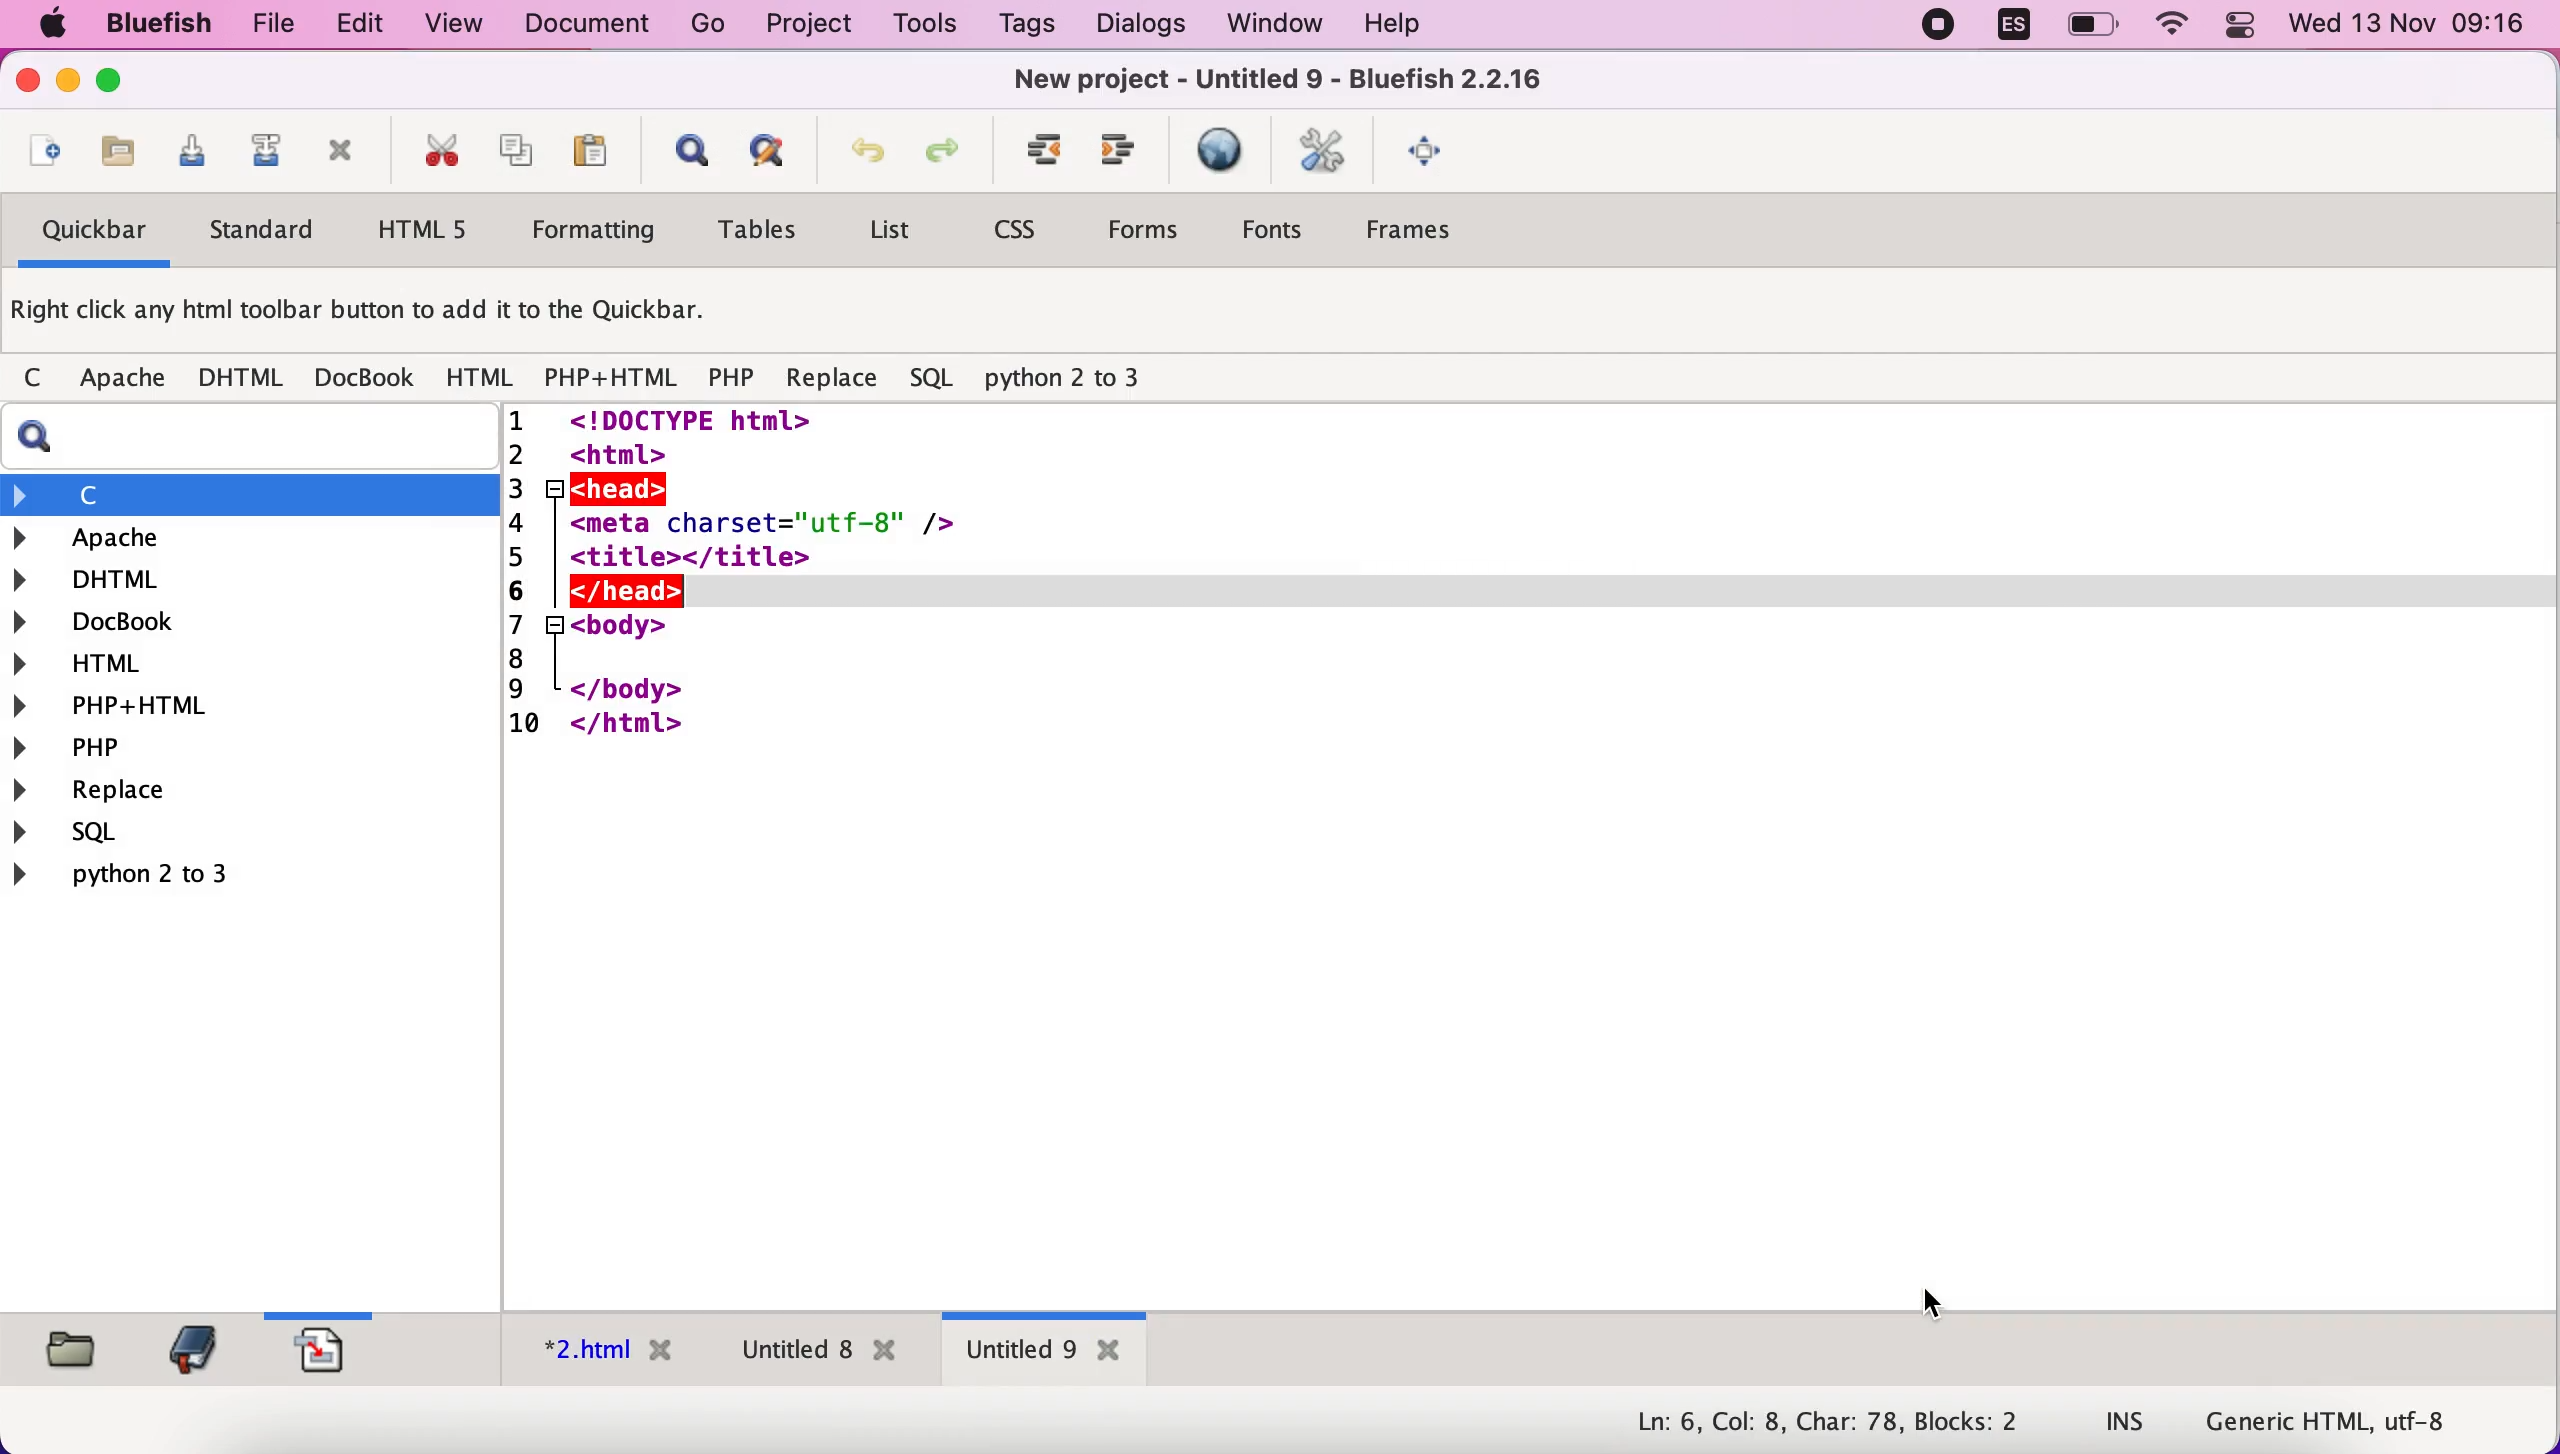 This screenshot has width=2560, height=1454. Describe the element at coordinates (829, 380) in the screenshot. I see `replace` at that location.